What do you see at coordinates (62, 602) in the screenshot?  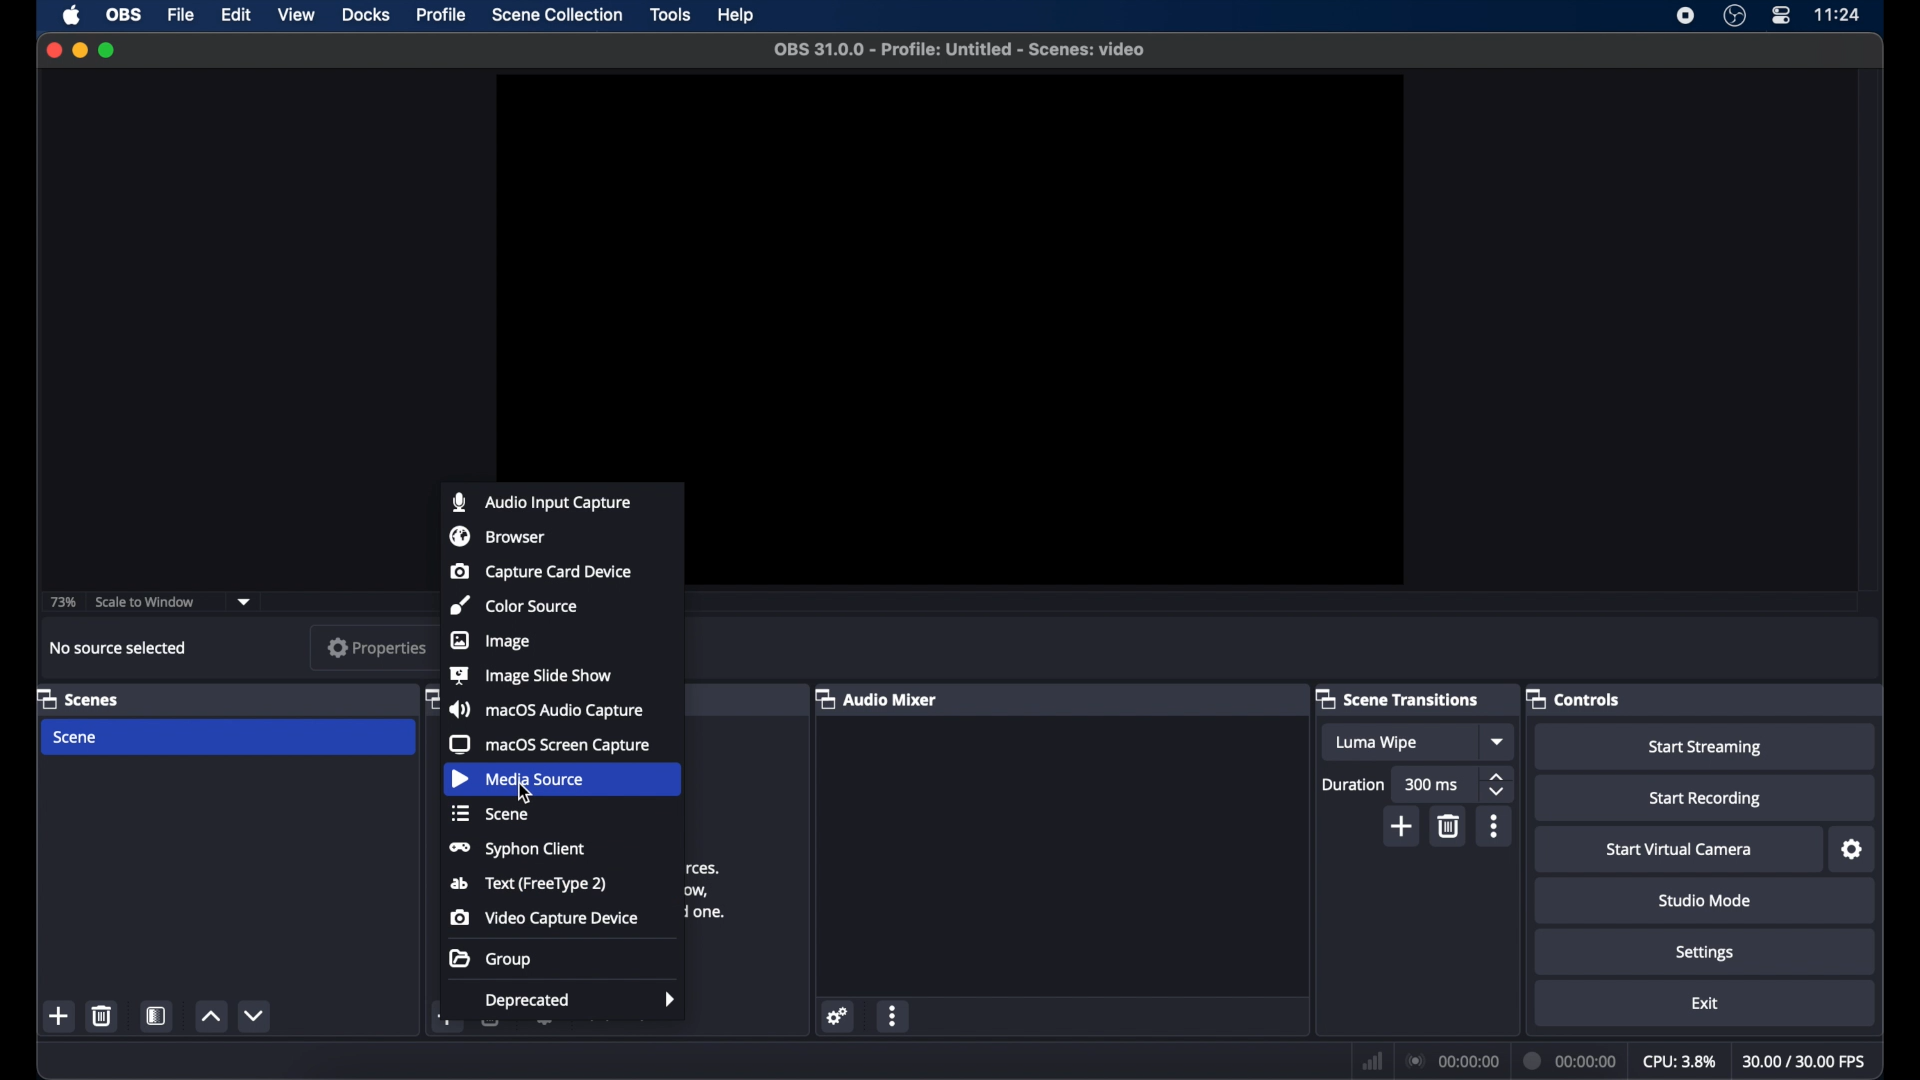 I see `73%` at bounding box center [62, 602].